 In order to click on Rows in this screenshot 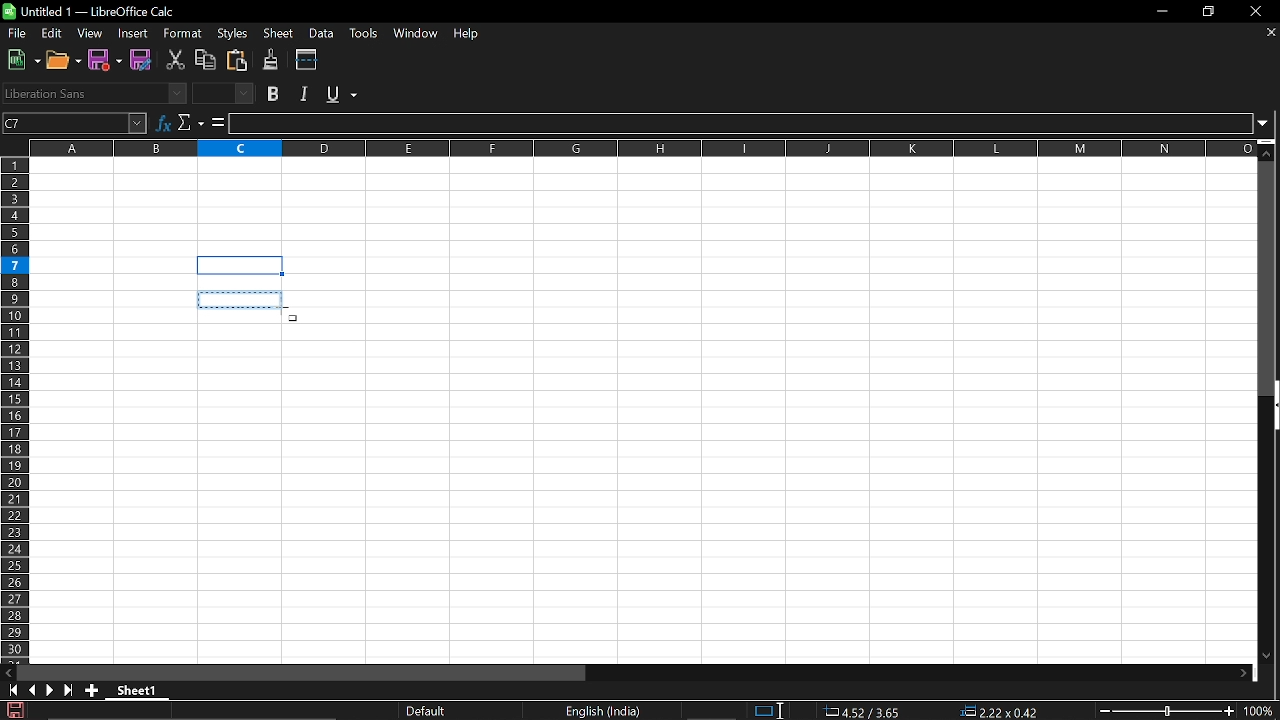, I will do `click(16, 409)`.